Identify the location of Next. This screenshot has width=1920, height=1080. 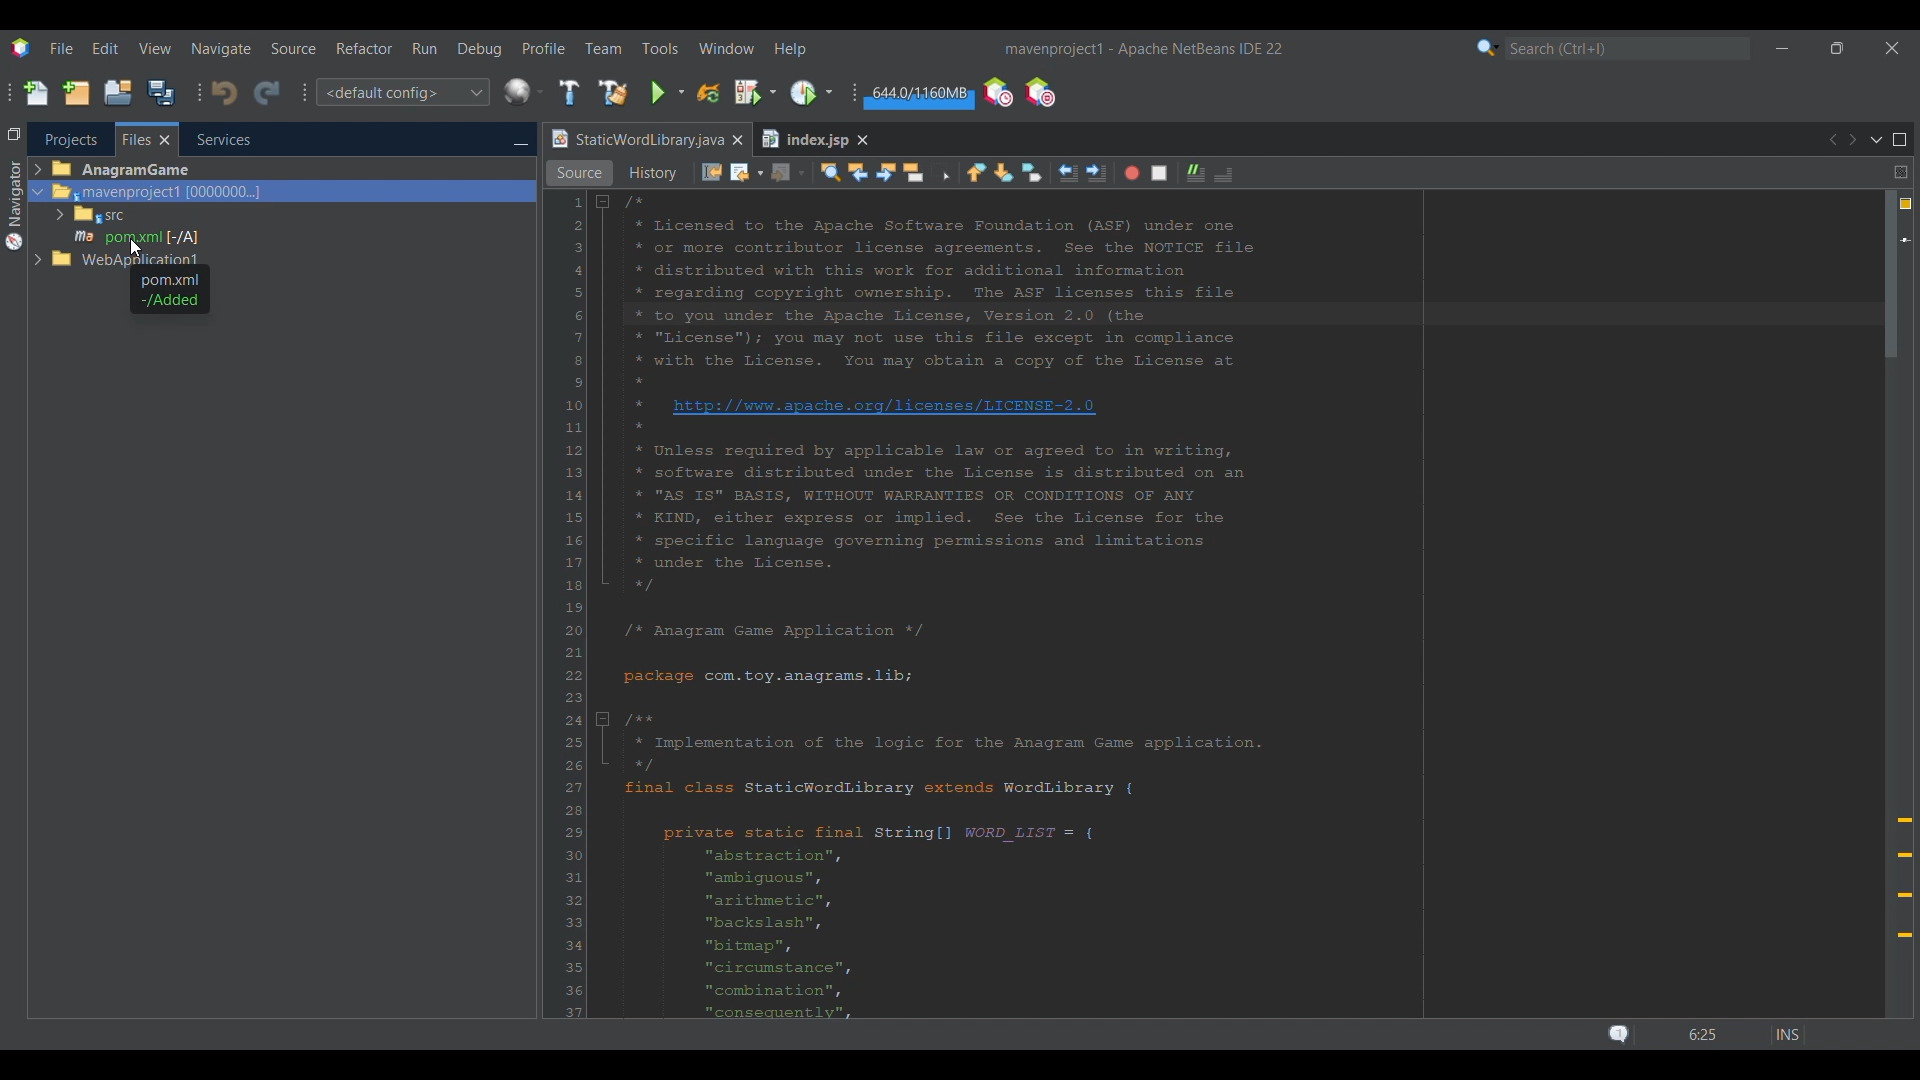
(1852, 139).